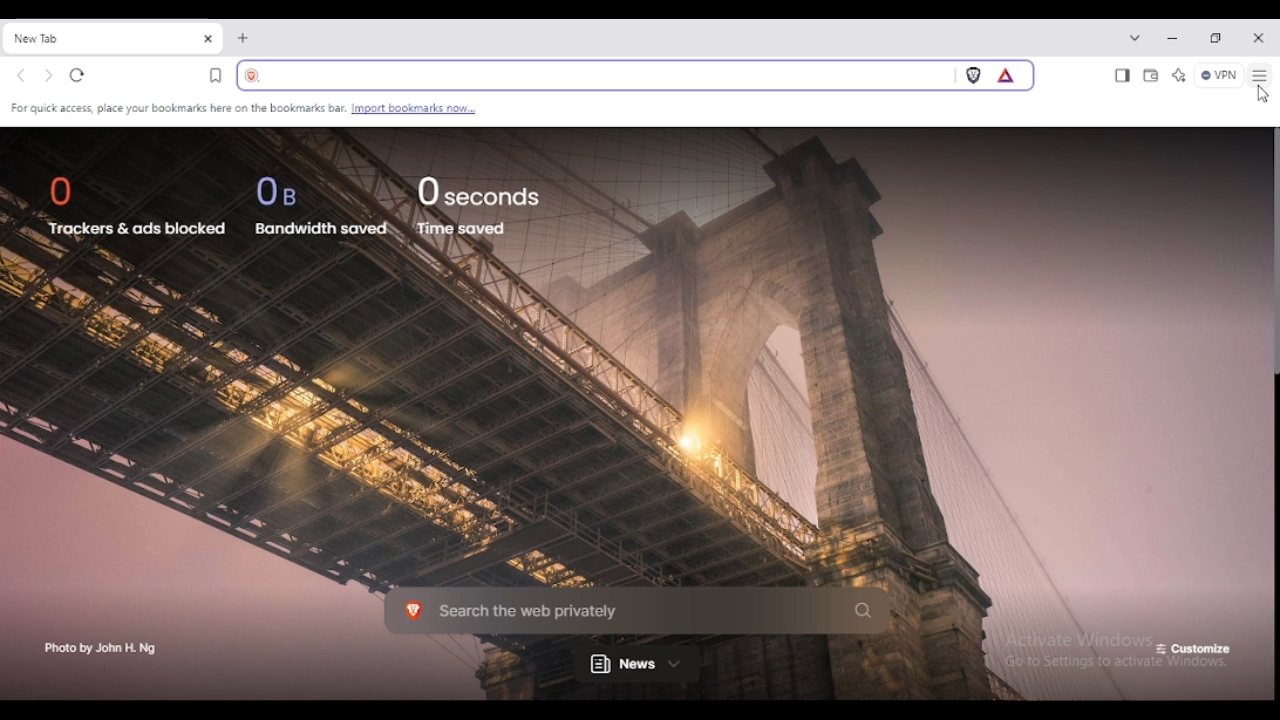 The image size is (1280, 720). Describe the element at coordinates (1195, 649) in the screenshot. I see `customize` at that location.